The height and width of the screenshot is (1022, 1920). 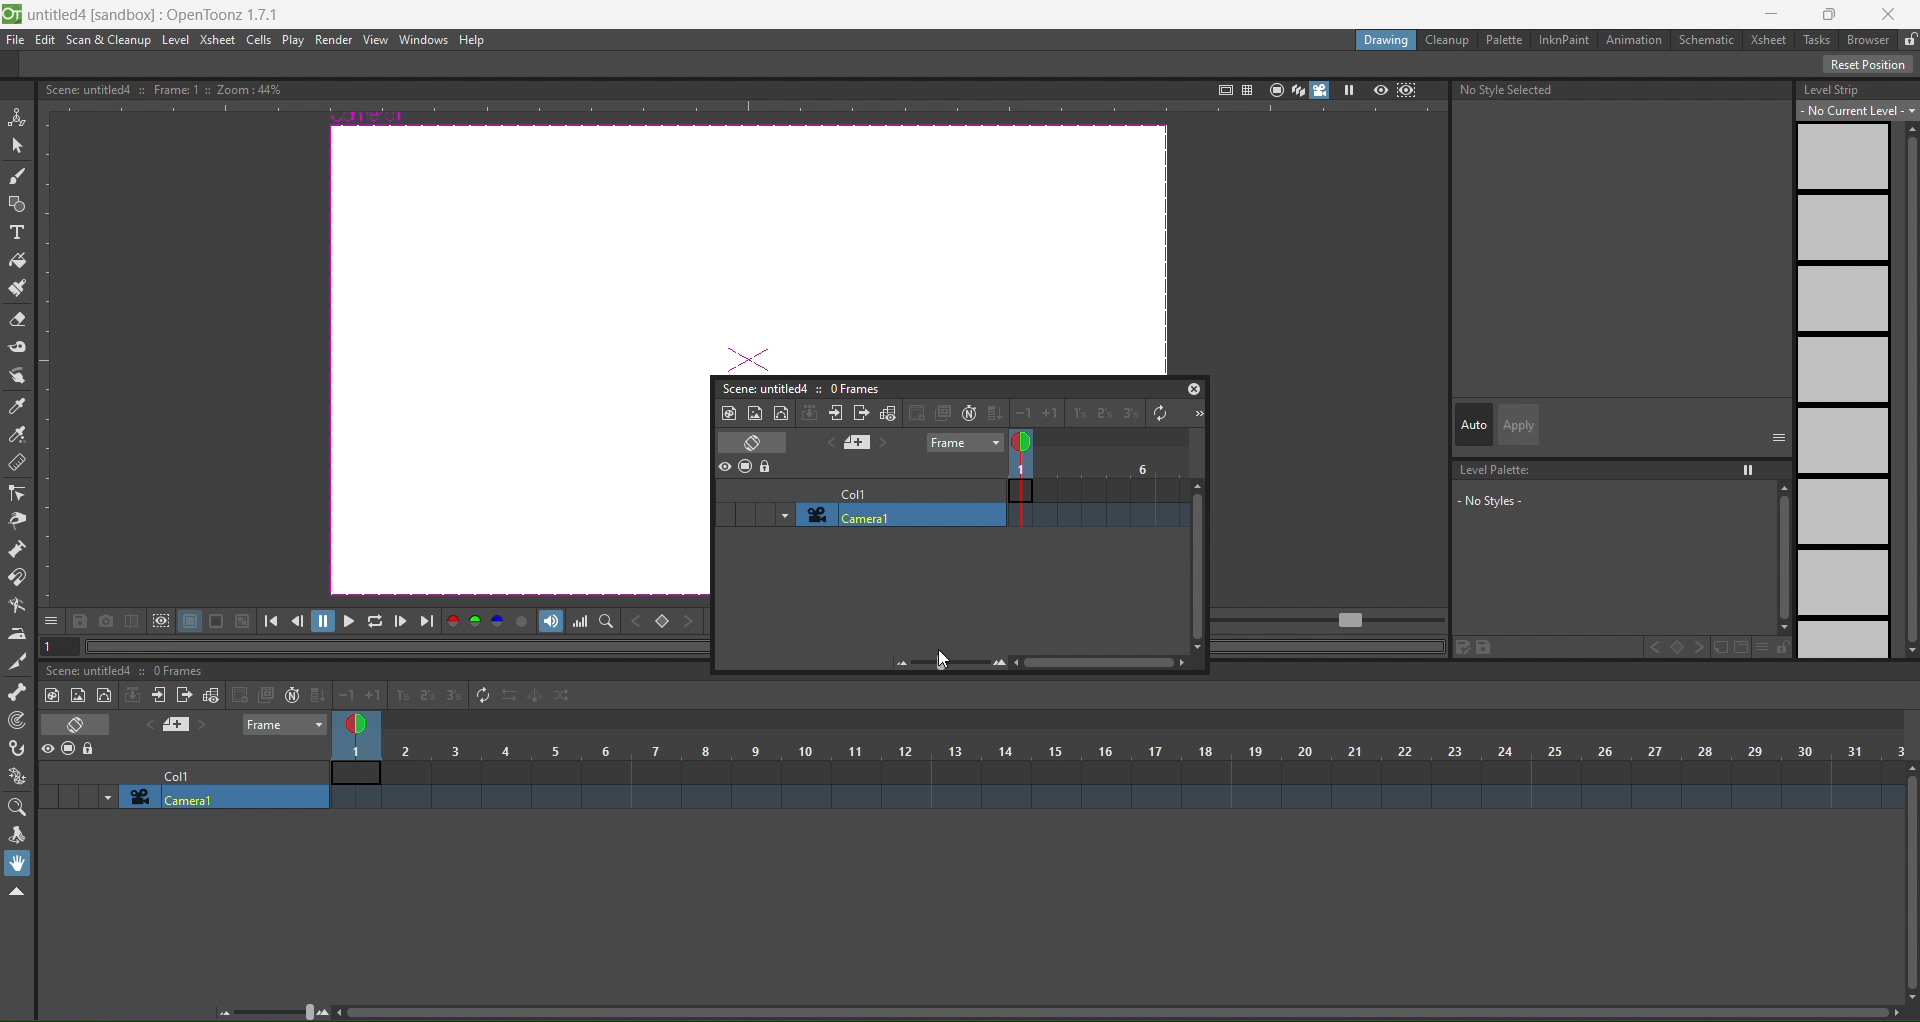 I want to click on rbg picker tool, so click(x=18, y=435).